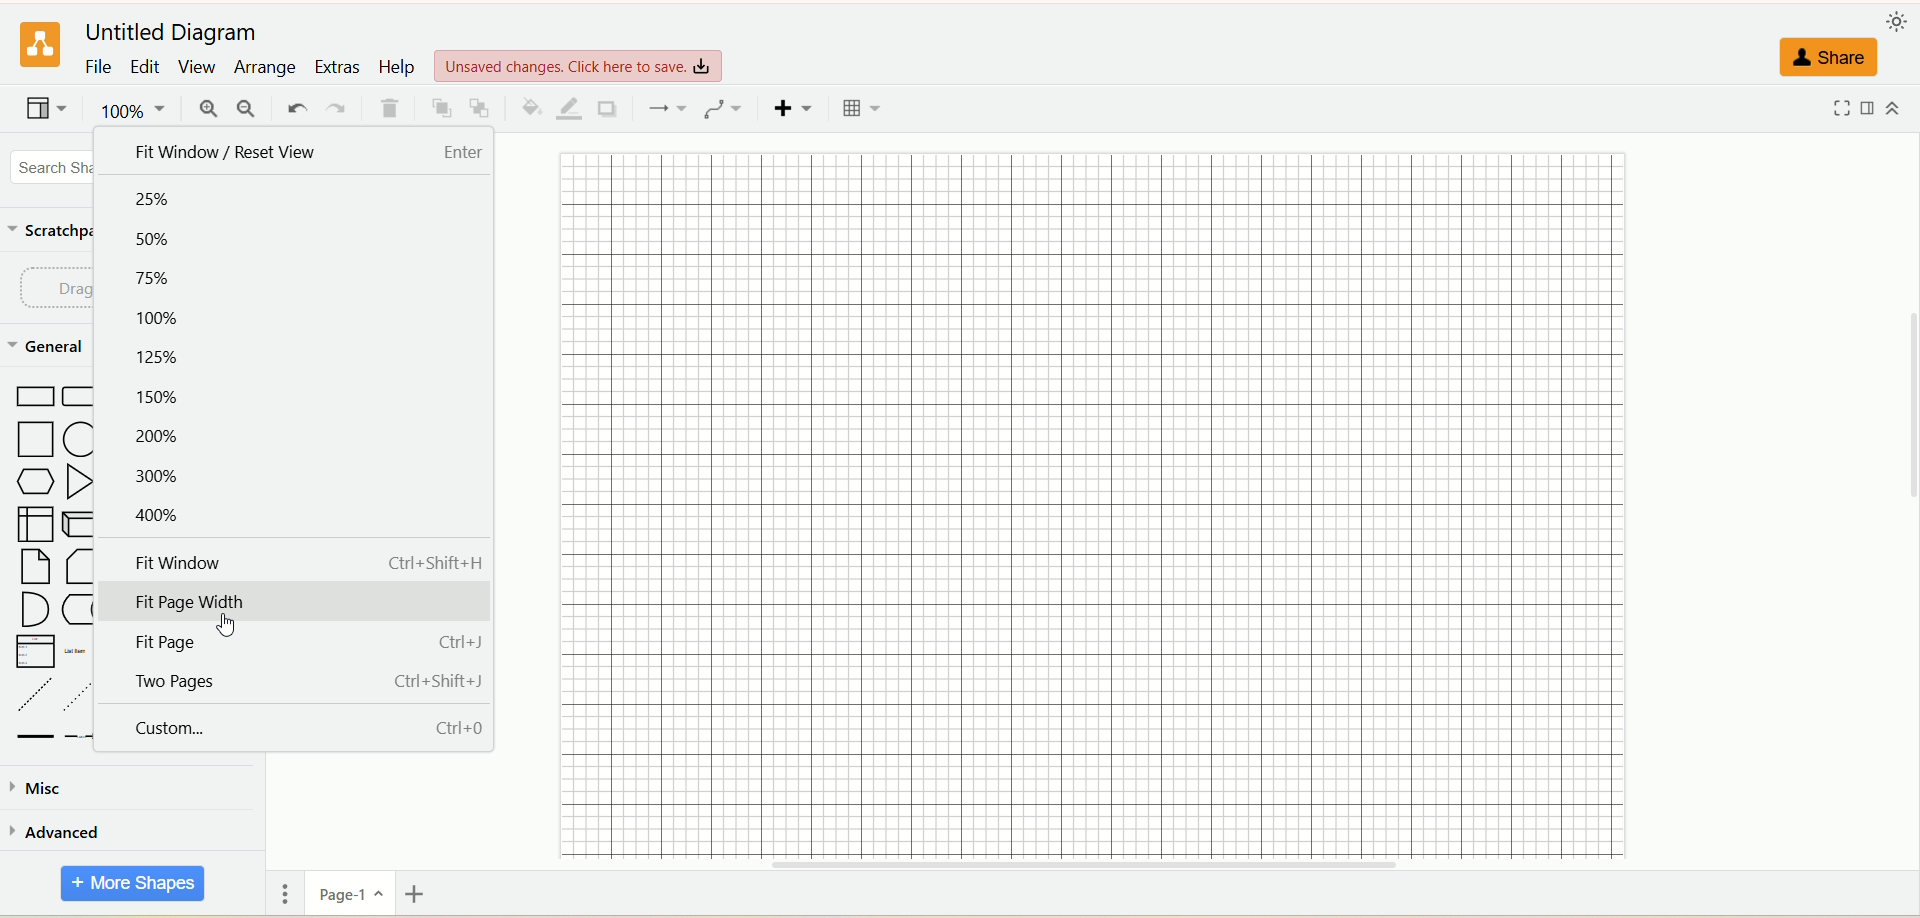  Describe the element at coordinates (31, 694) in the screenshot. I see `dashed line` at that location.